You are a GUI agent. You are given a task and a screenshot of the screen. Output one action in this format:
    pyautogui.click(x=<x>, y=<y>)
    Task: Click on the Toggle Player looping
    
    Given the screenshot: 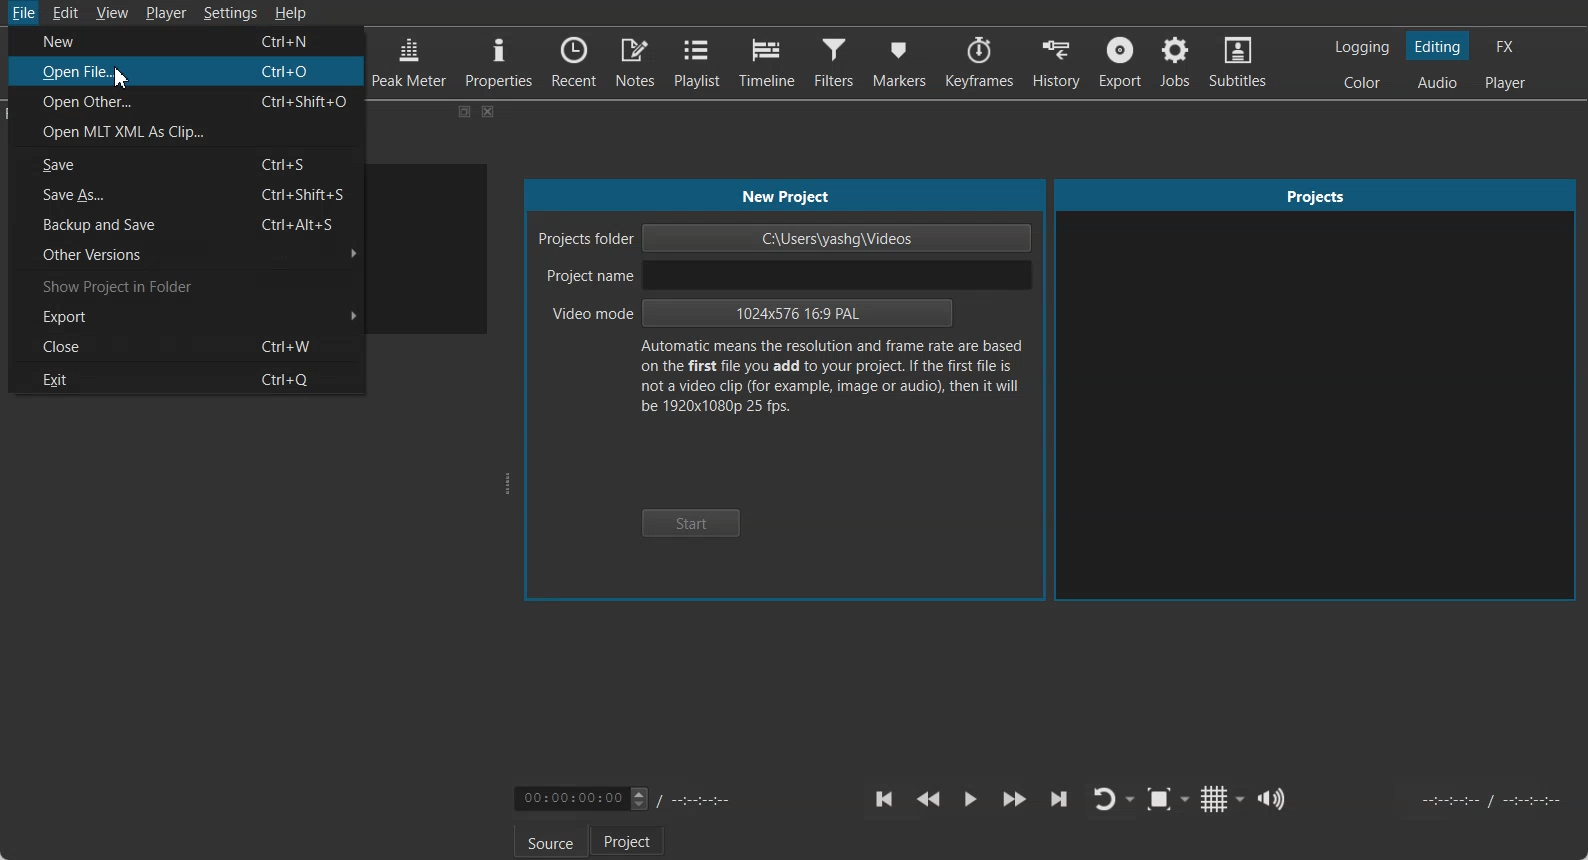 What is the action you would take?
    pyautogui.click(x=1113, y=800)
    